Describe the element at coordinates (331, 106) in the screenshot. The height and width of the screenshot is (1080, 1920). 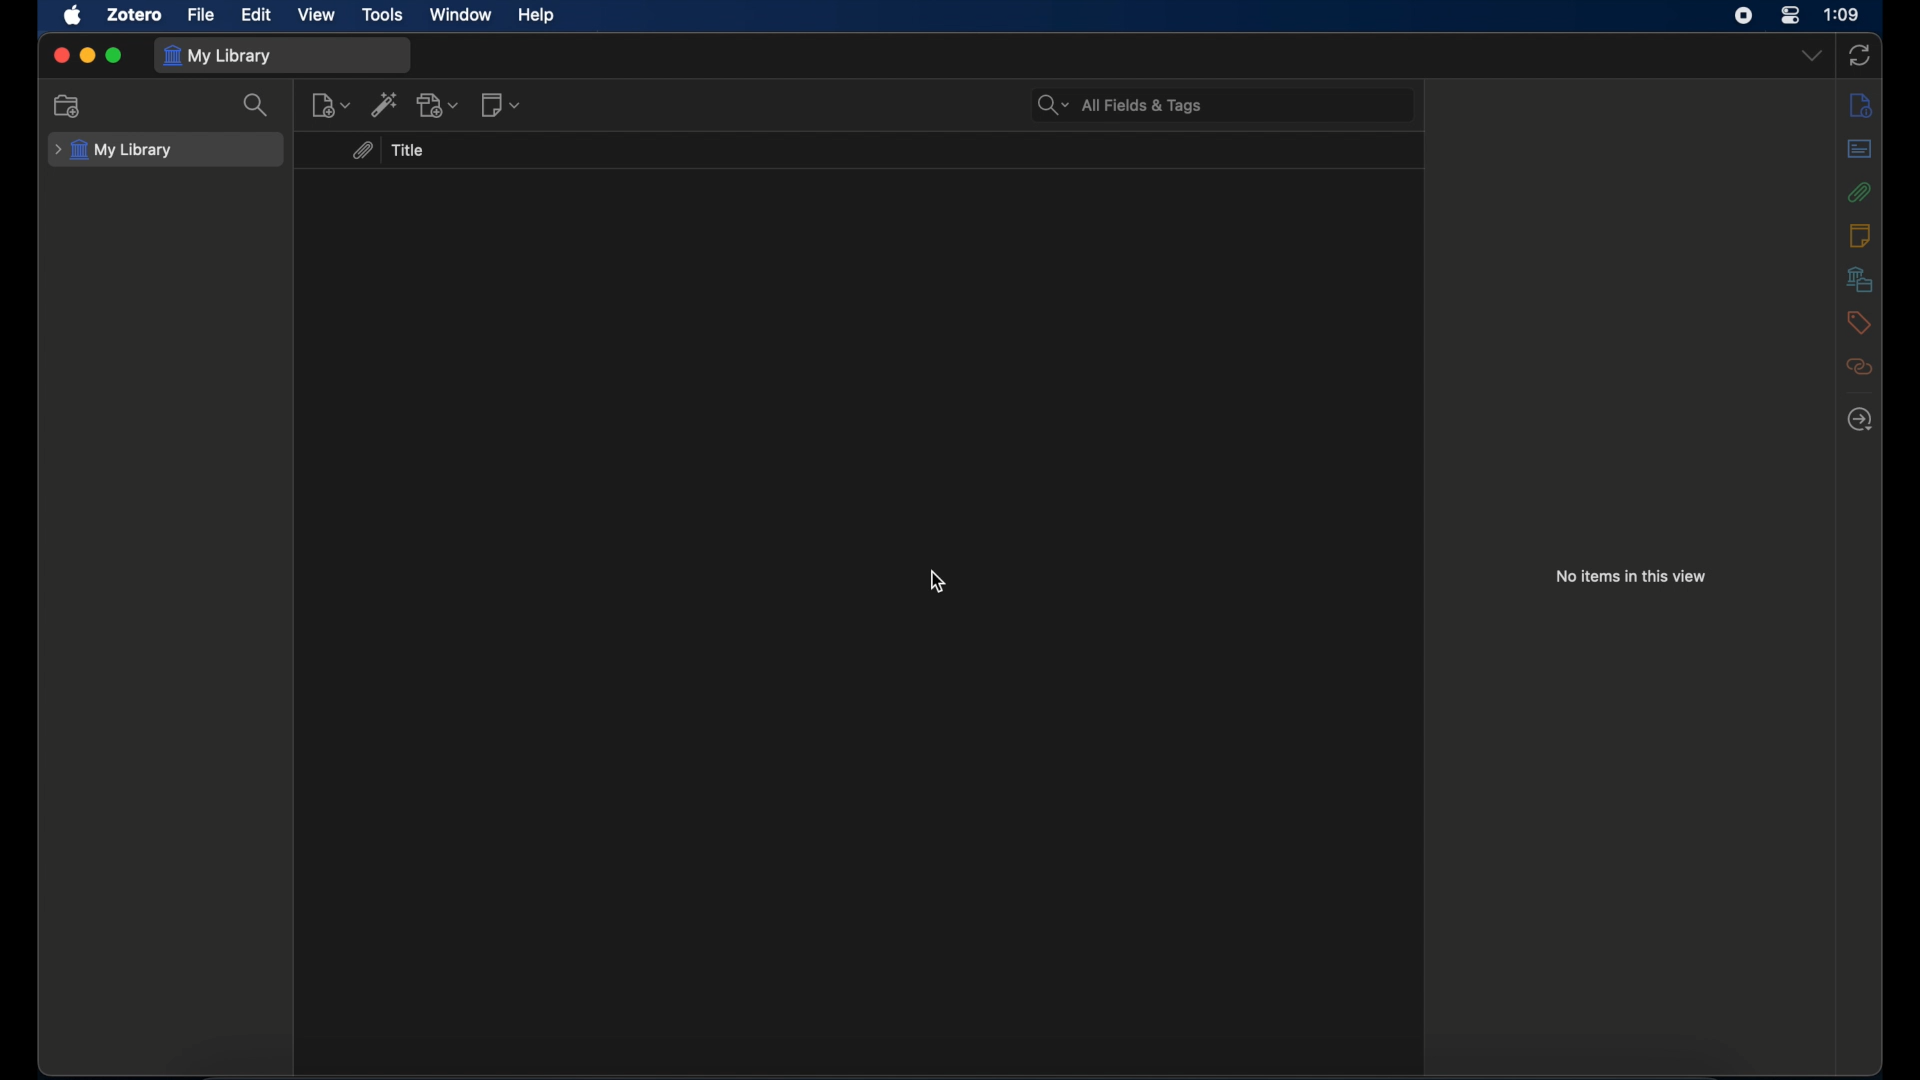
I see `new item` at that location.